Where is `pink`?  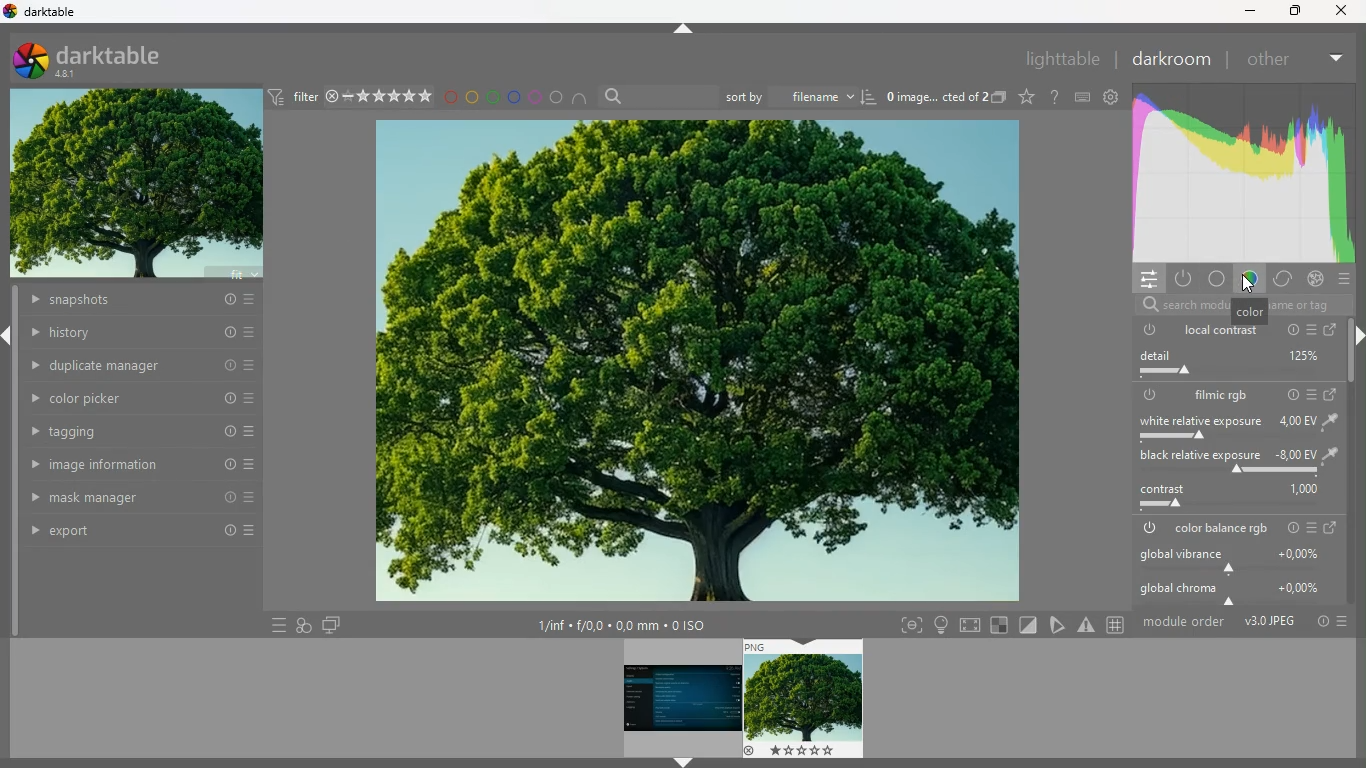 pink is located at coordinates (536, 97).